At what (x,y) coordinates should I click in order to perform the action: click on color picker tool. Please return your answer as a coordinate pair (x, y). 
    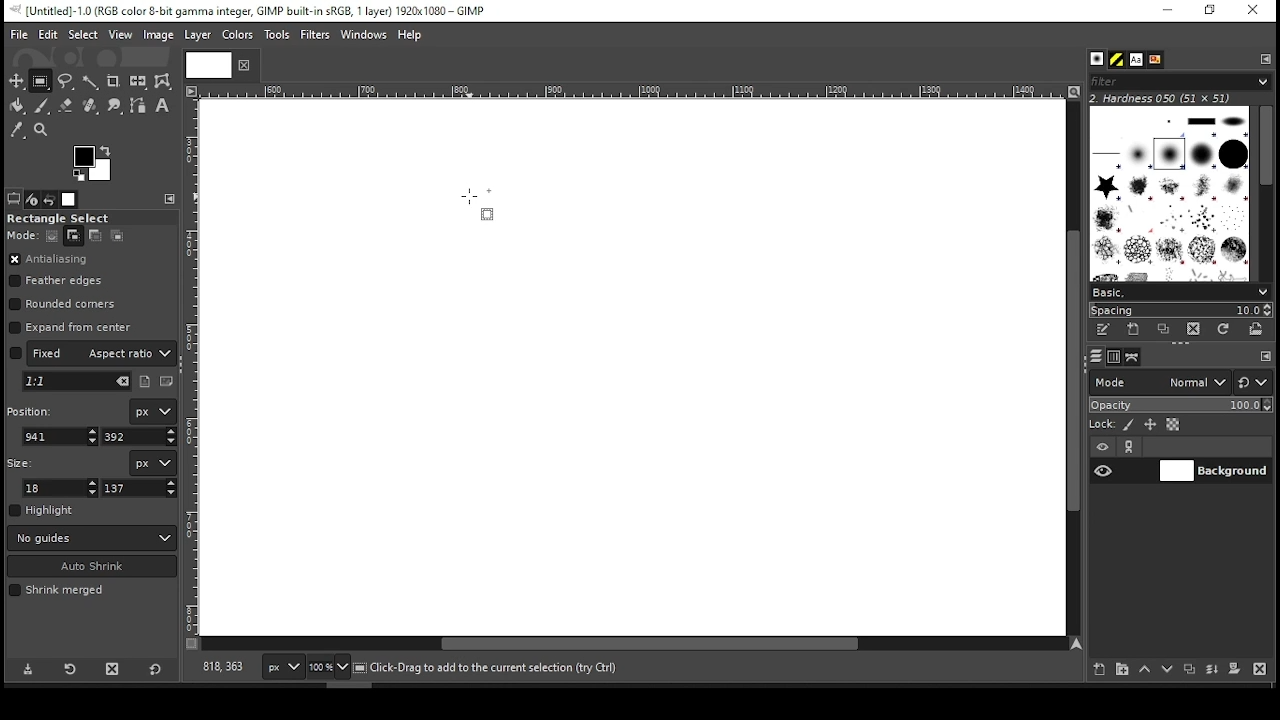
    Looking at the image, I should click on (16, 132).